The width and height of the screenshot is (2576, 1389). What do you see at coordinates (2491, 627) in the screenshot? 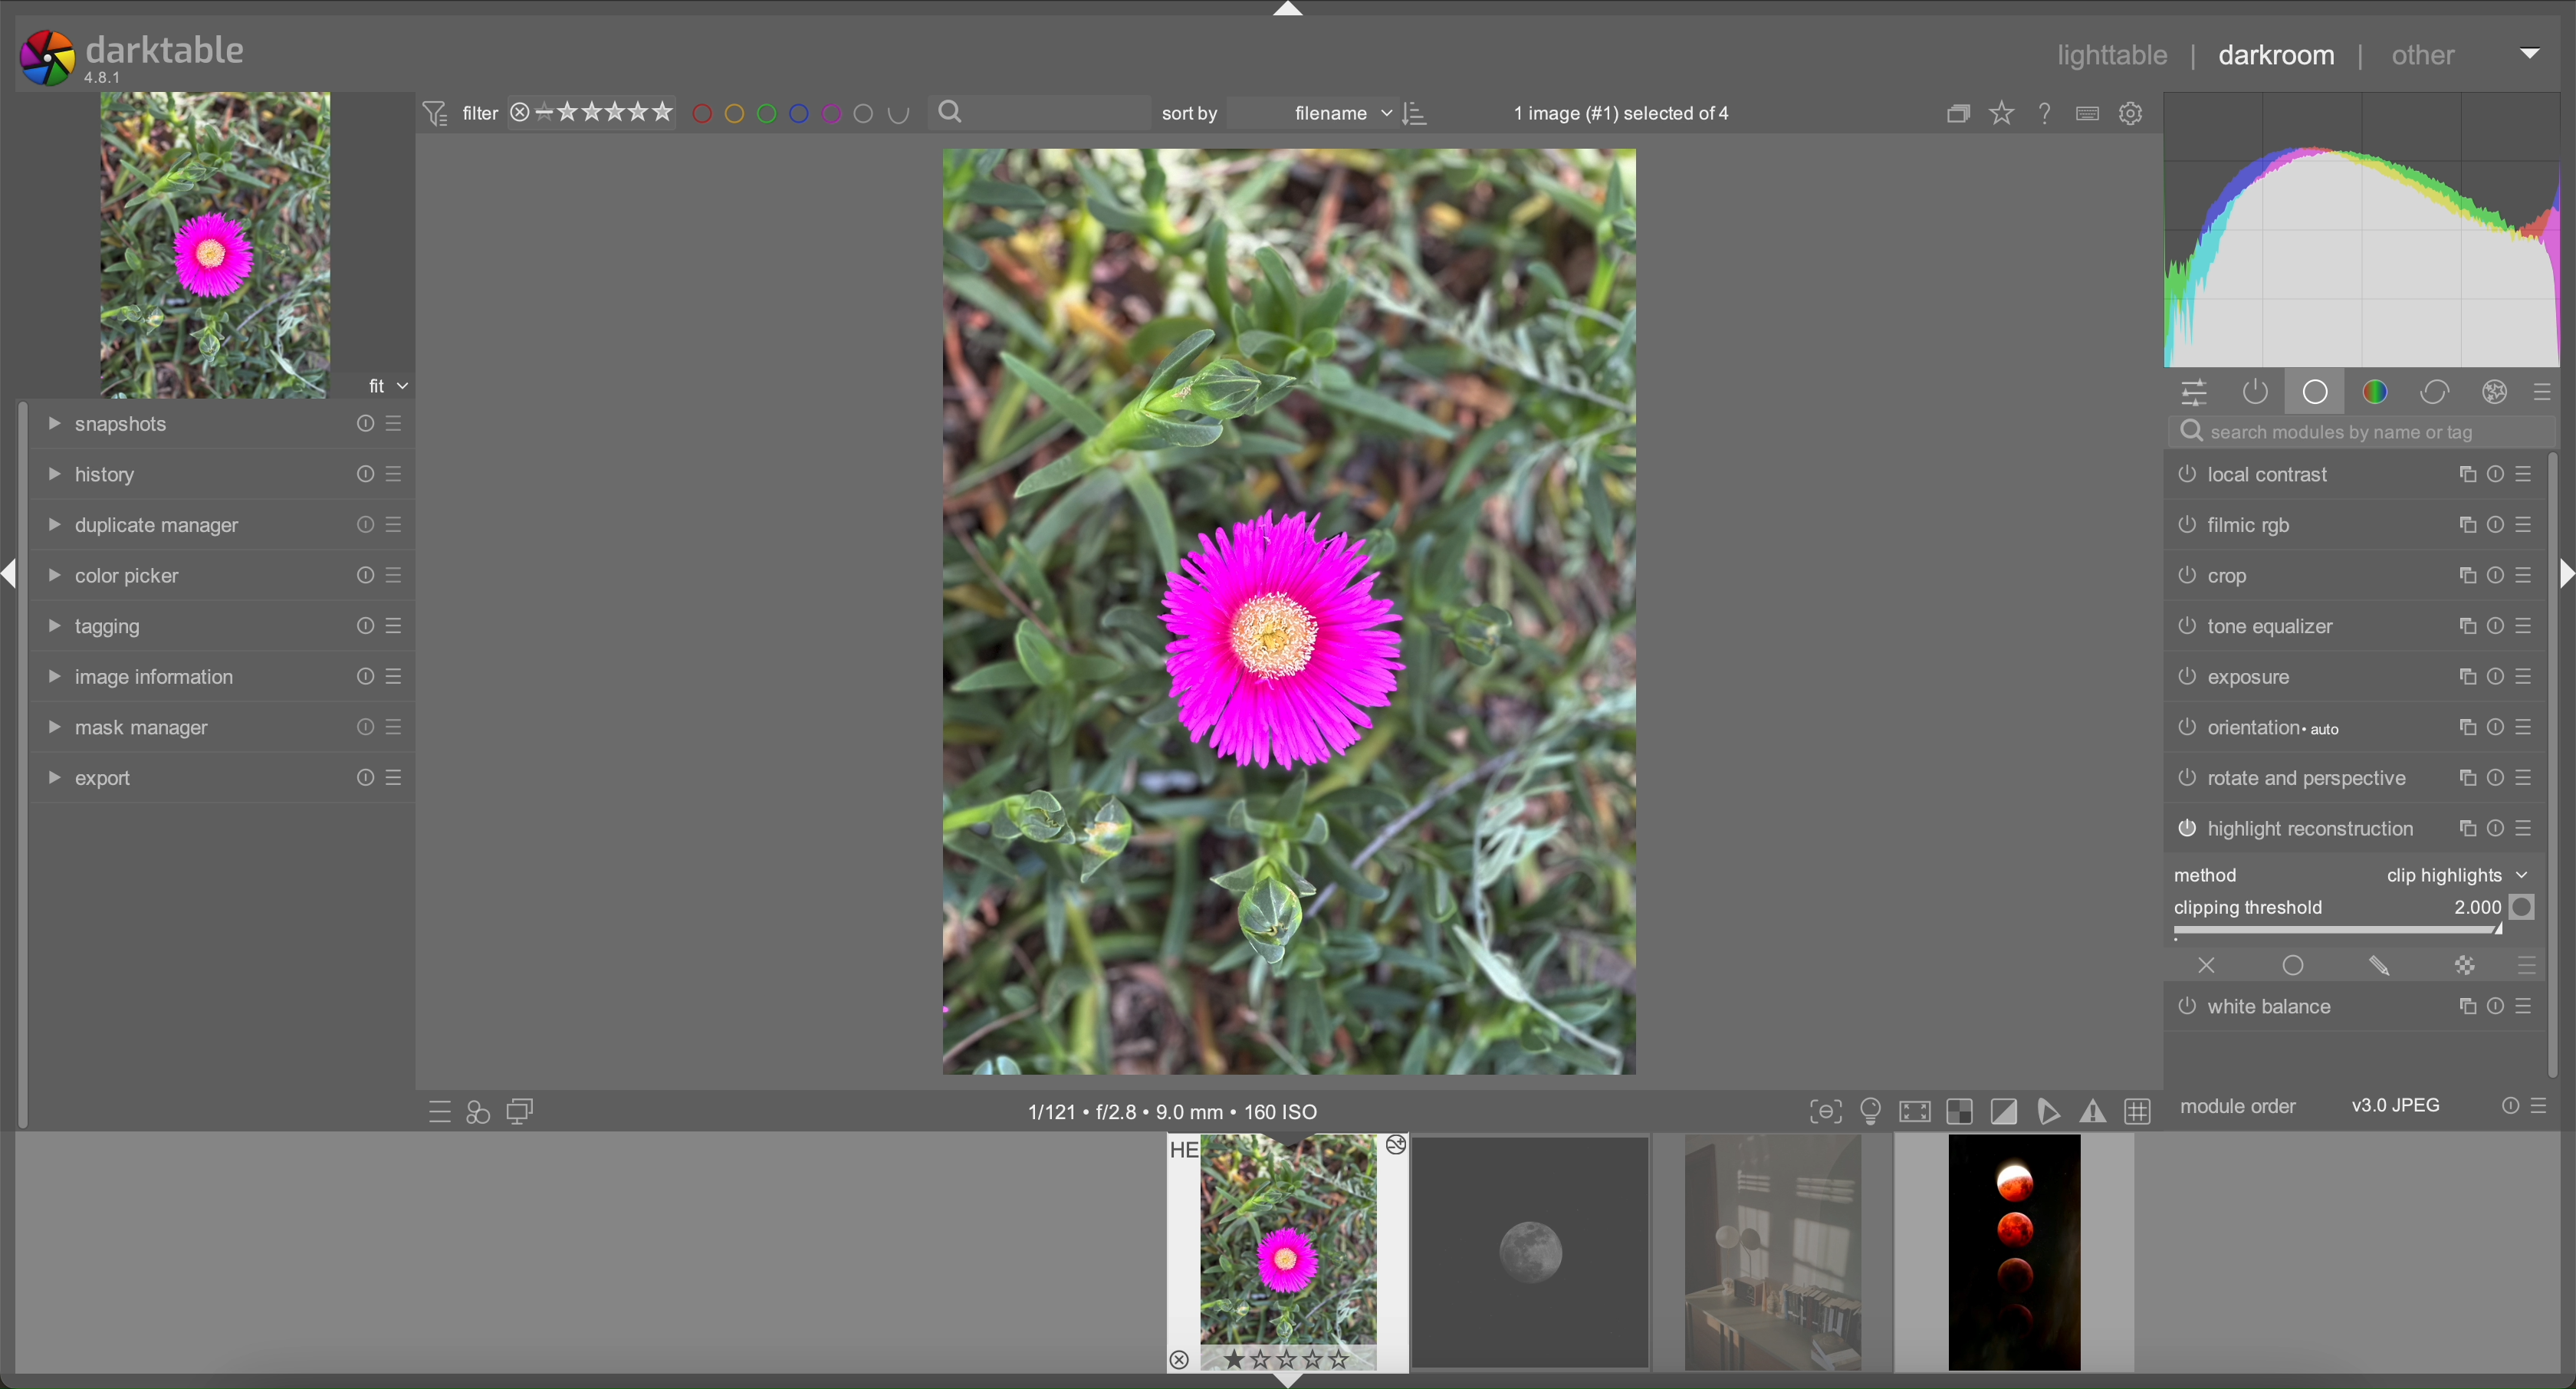
I see `reset presets` at bounding box center [2491, 627].